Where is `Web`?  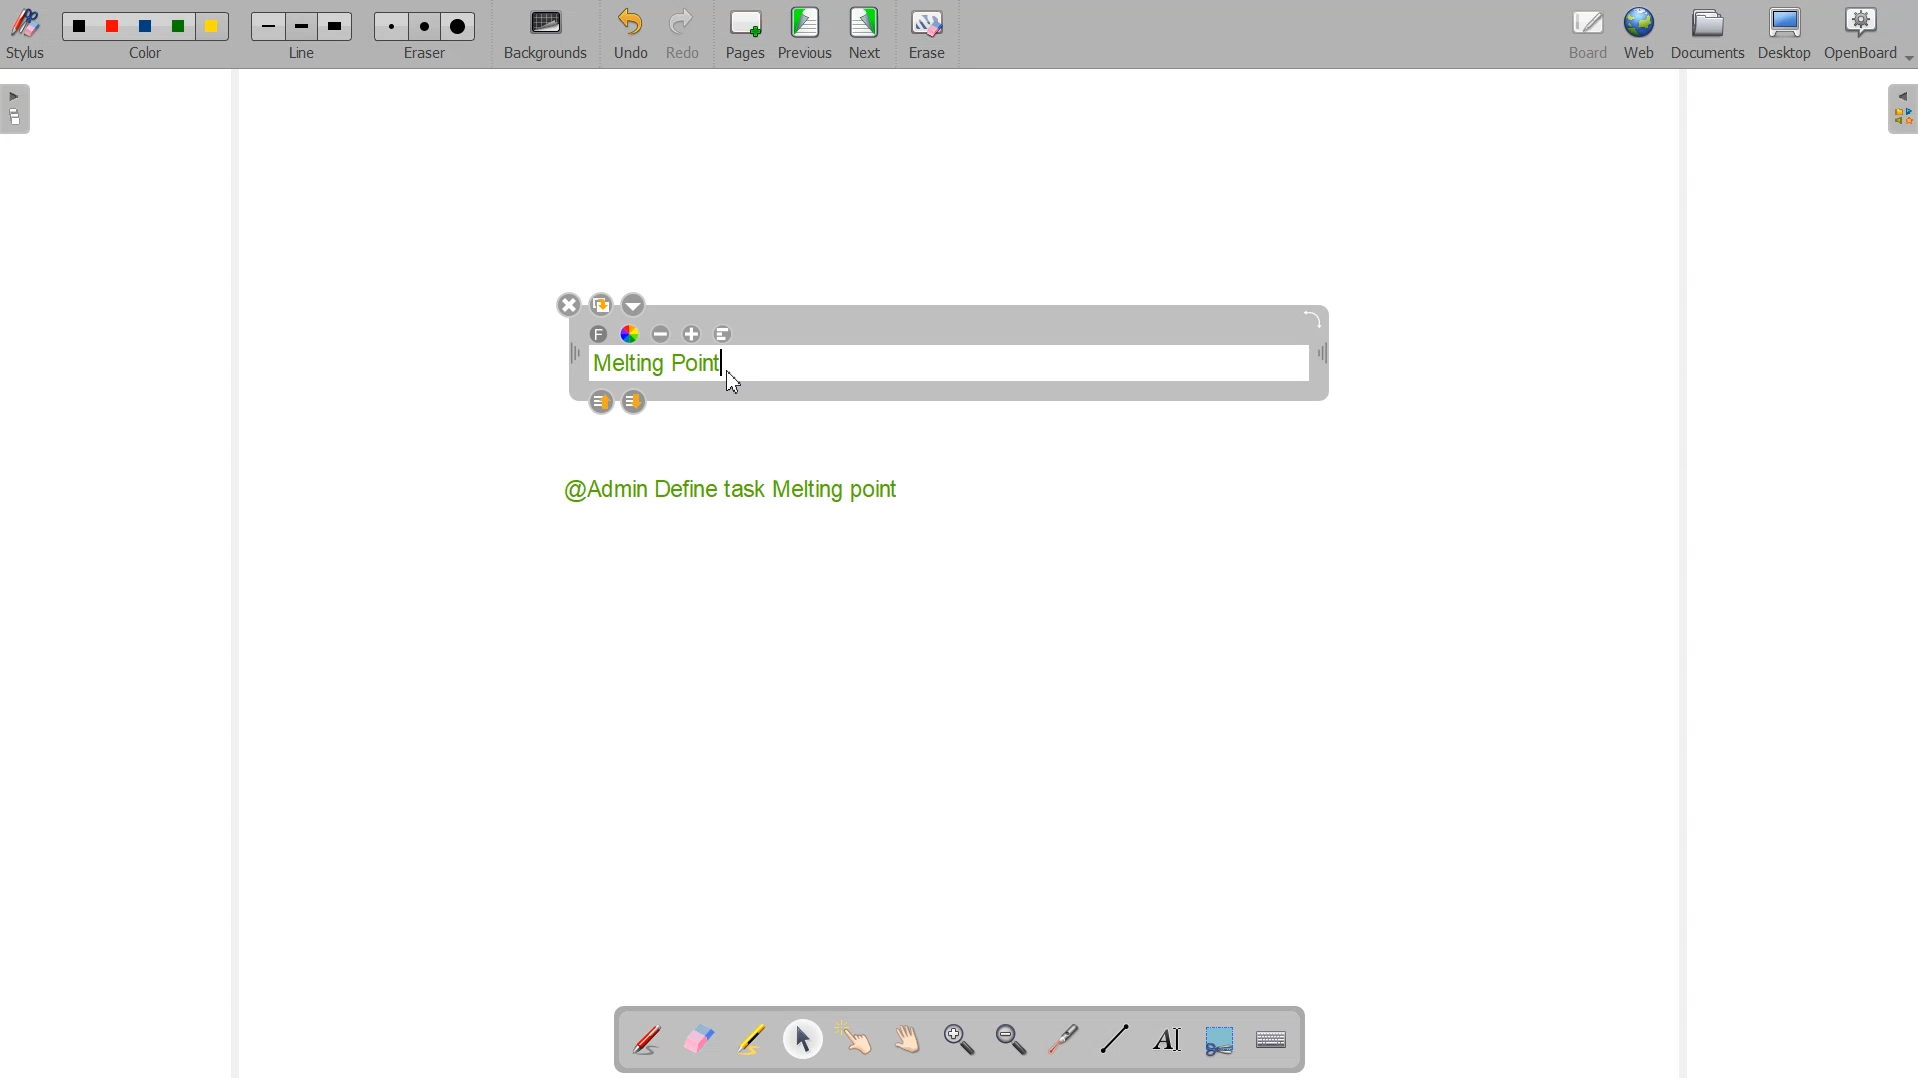
Web is located at coordinates (1638, 36).